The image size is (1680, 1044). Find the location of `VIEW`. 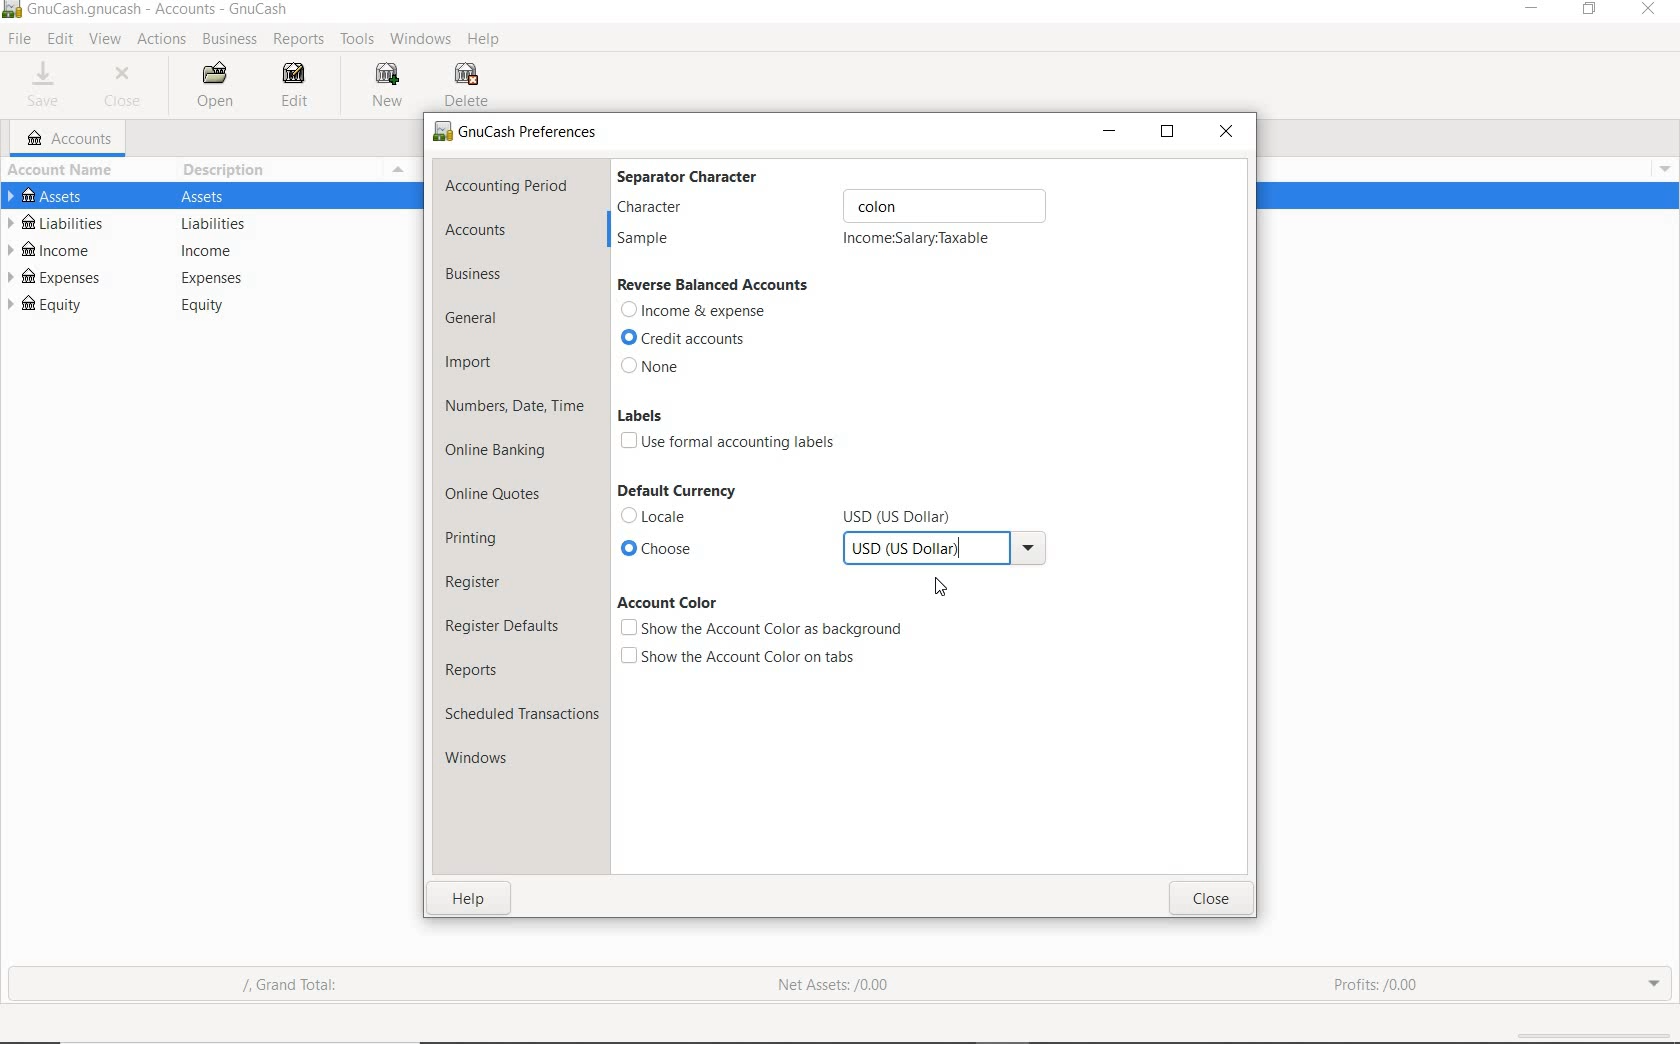

VIEW is located at coordinates (105, 37).